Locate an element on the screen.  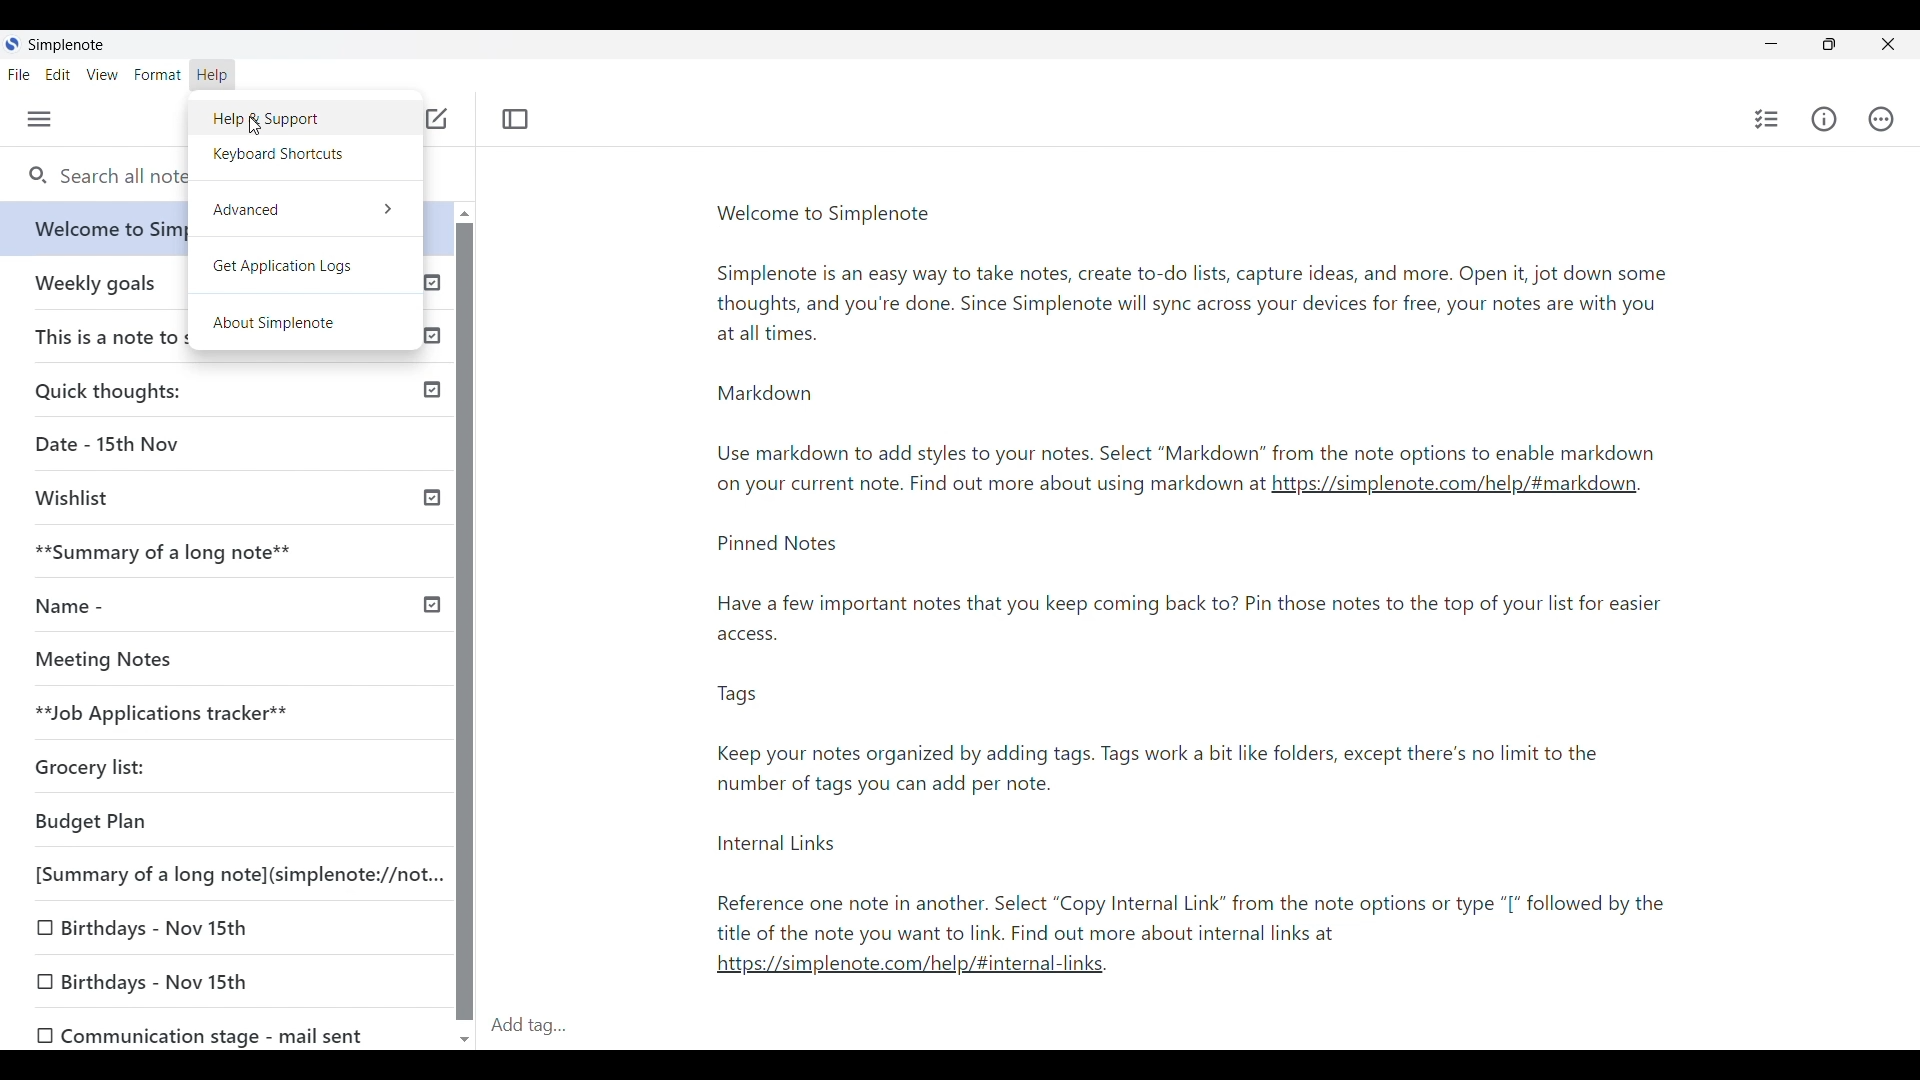
Quick thoughts: is located at coordinates (182, 390).